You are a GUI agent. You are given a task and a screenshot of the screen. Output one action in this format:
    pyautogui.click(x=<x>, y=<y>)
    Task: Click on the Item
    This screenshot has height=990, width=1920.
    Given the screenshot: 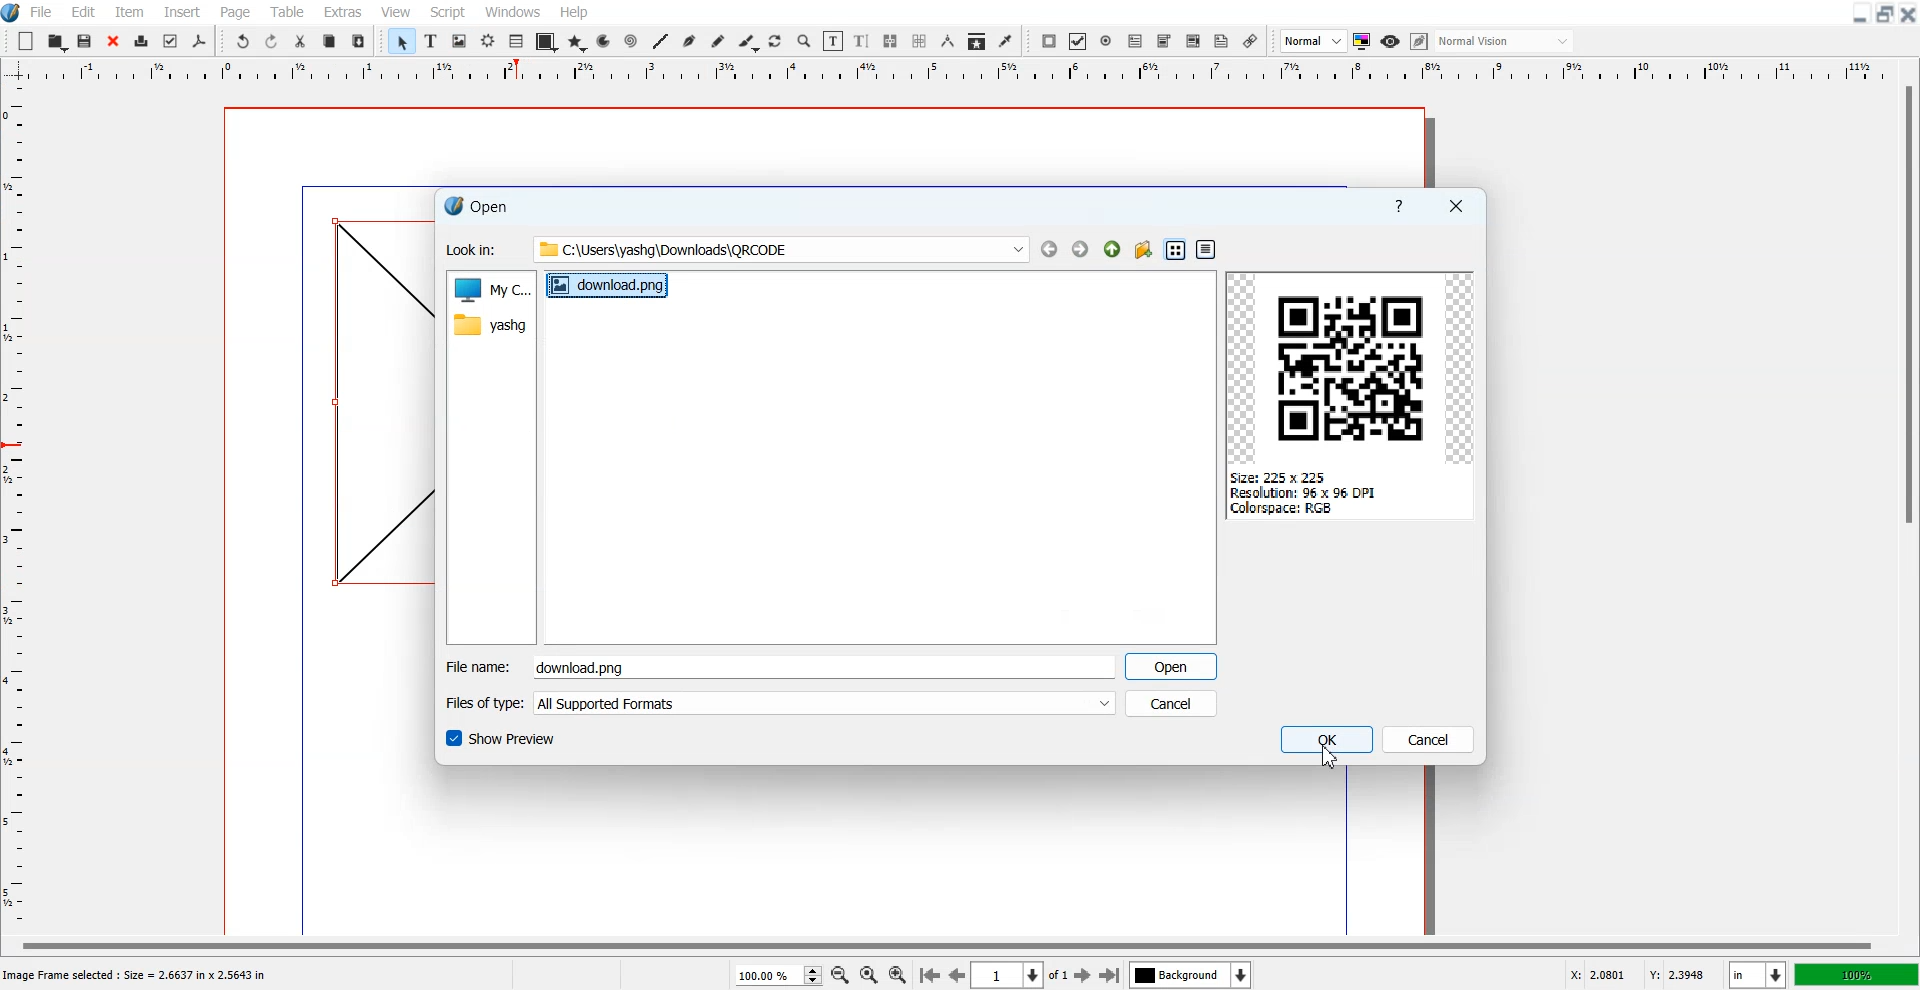 What is the action you would take?
    pyautogui.click(x=129, y=11)
    